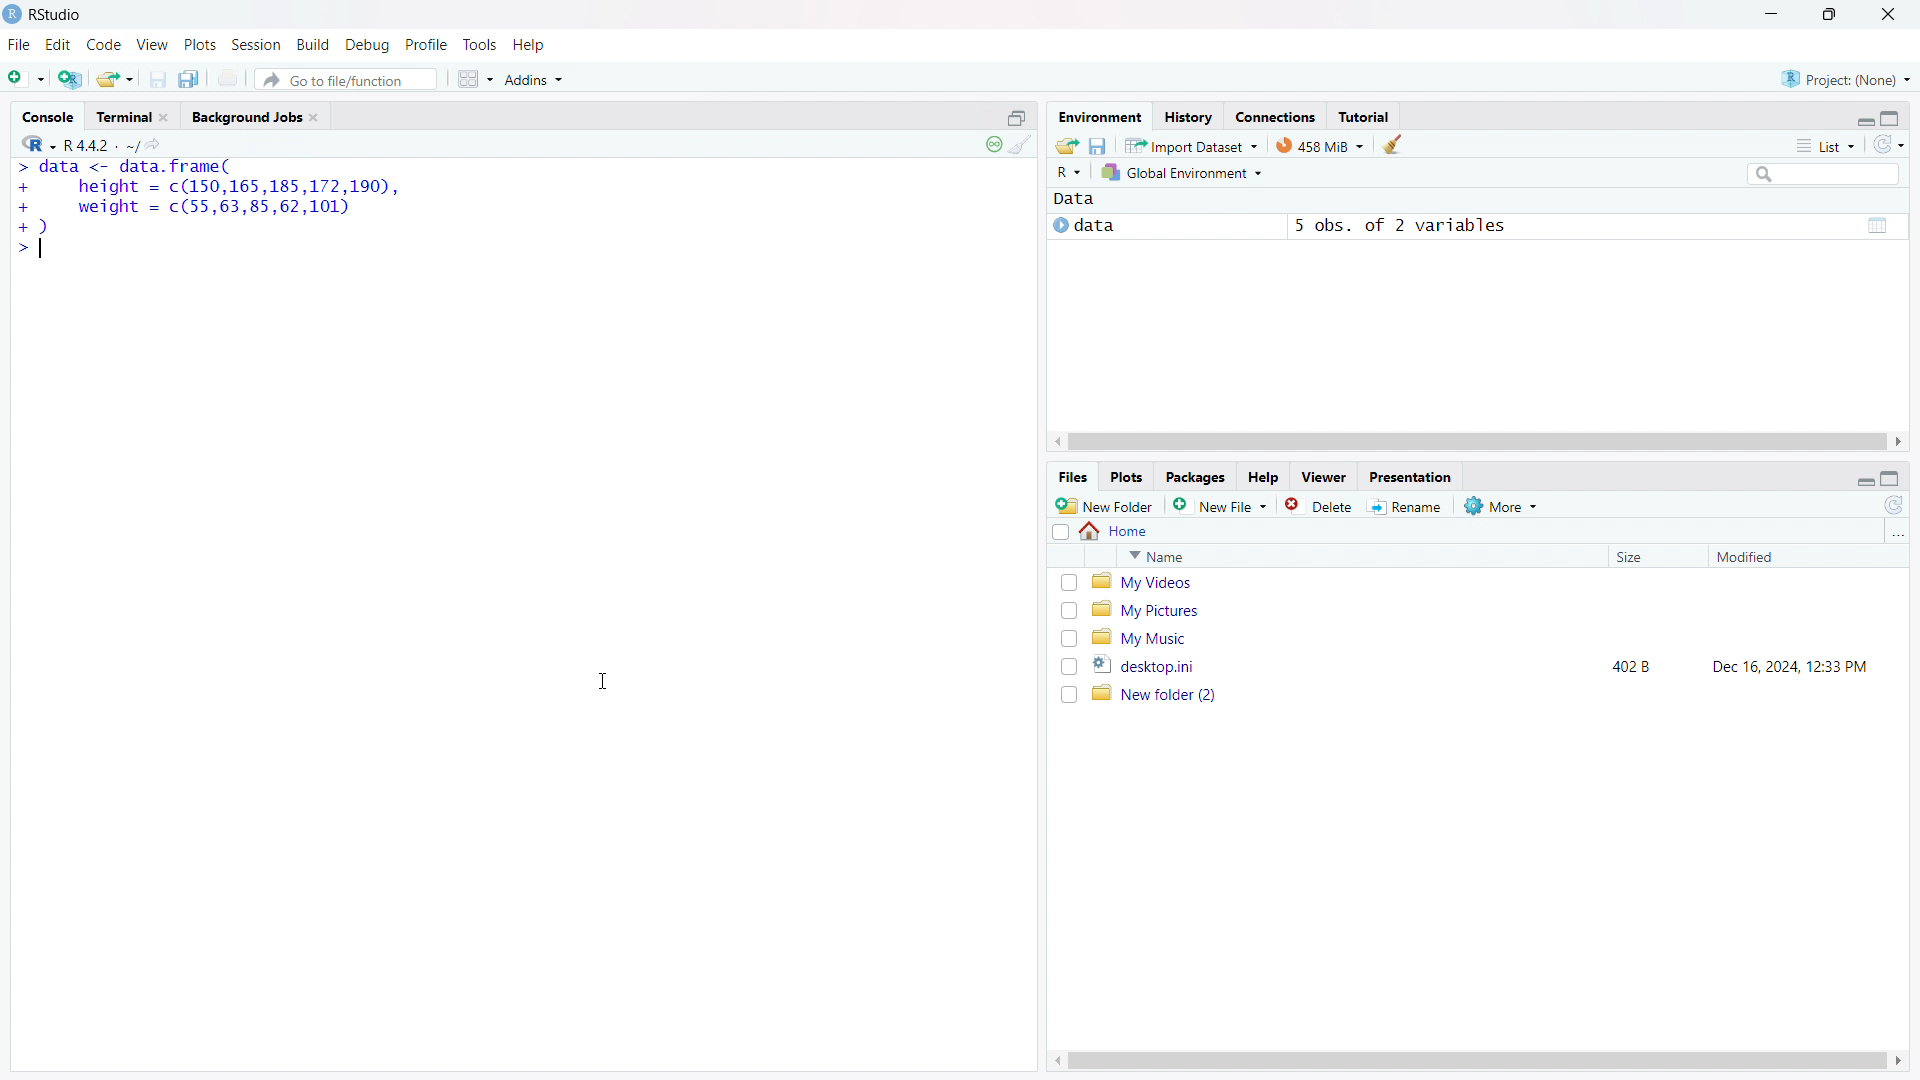 Image resolution: width=1920 pixels, height=1080 pixels. Describe the element at coordinates (104, 45) in the screenshot. I see `code` at that location.